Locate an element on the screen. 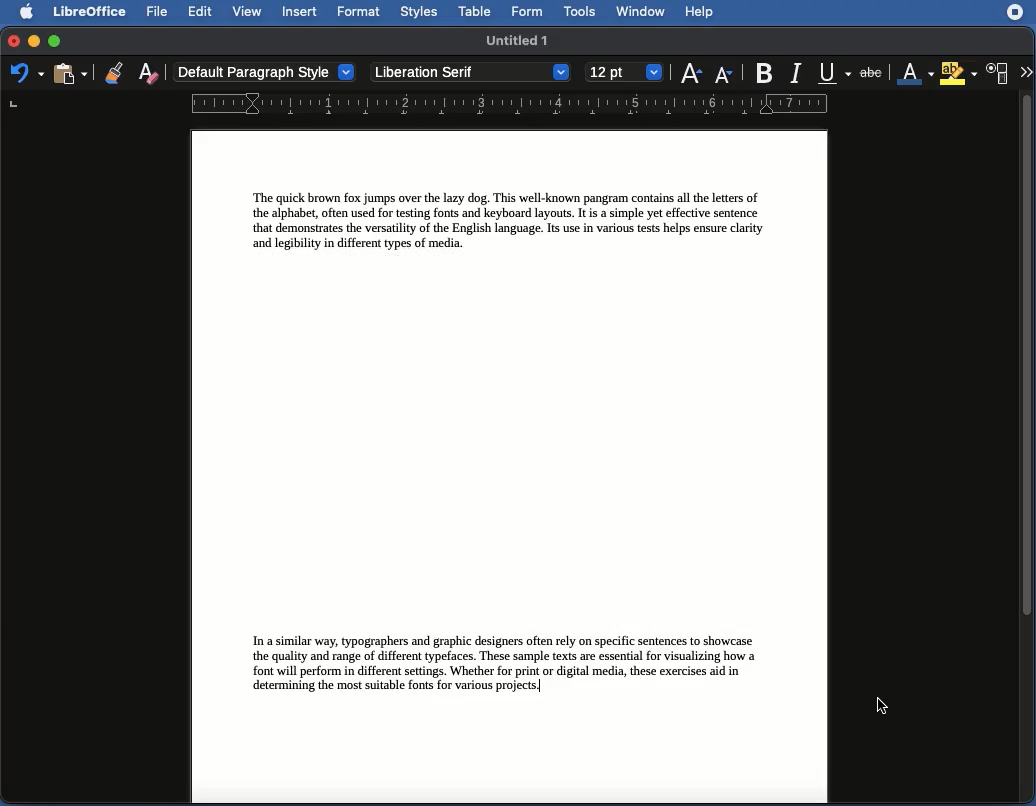  cursor is located at coordinates (876, 707).